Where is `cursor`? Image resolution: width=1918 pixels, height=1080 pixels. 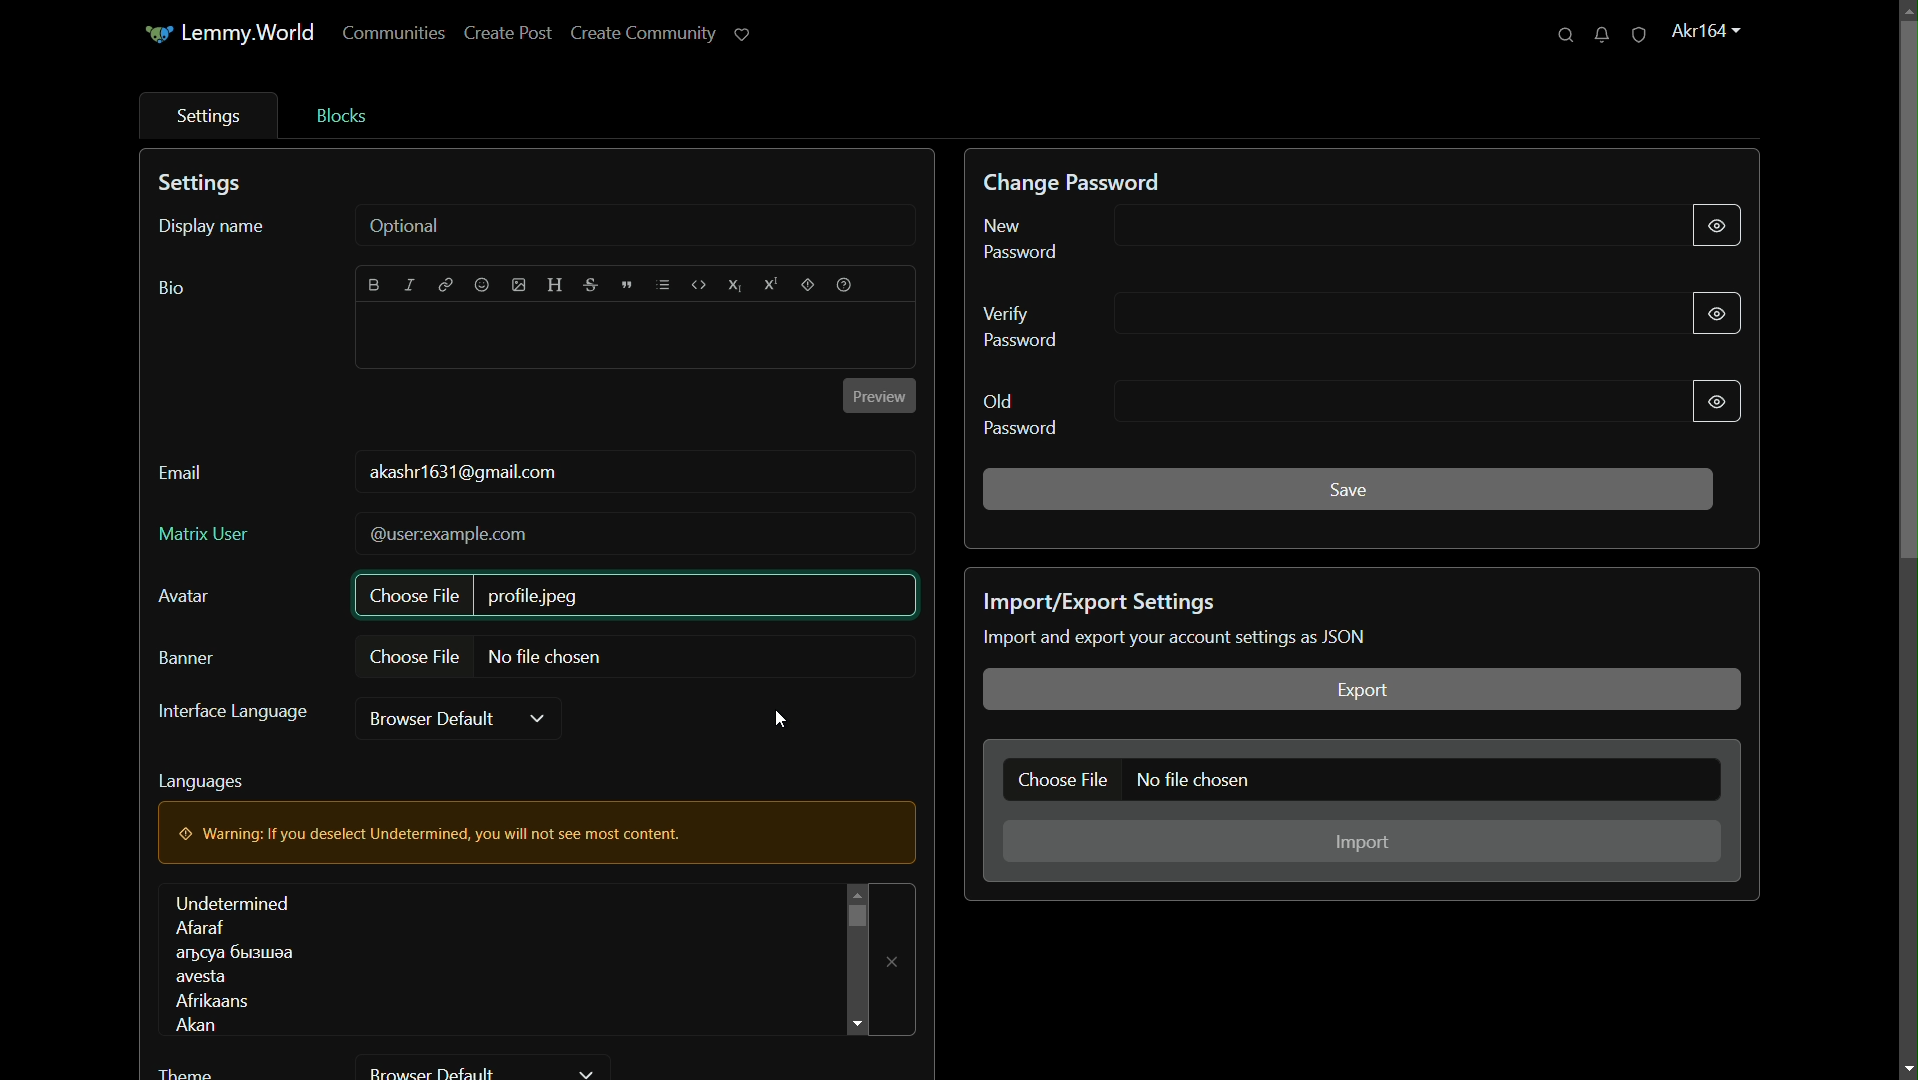 cursor is located at coordinates (780, 721).